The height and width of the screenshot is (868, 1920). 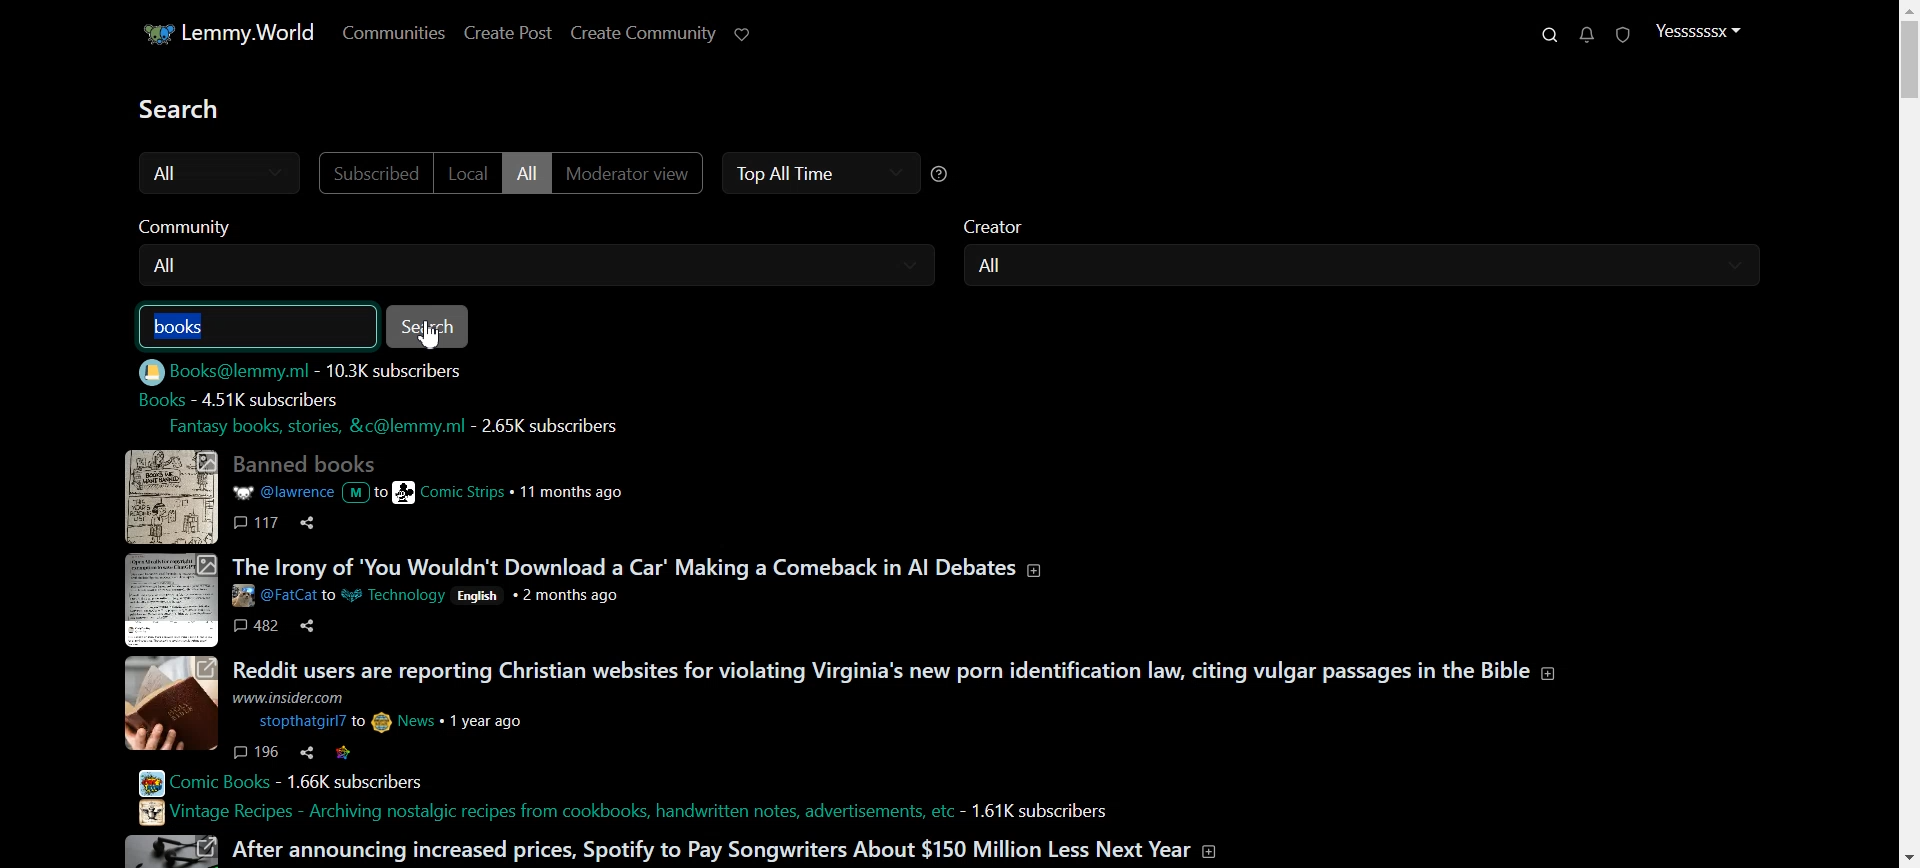 What do you see at coordinates (1550, 35) in the screenshot?
I see `Search` at bounding box center [1550, 35].